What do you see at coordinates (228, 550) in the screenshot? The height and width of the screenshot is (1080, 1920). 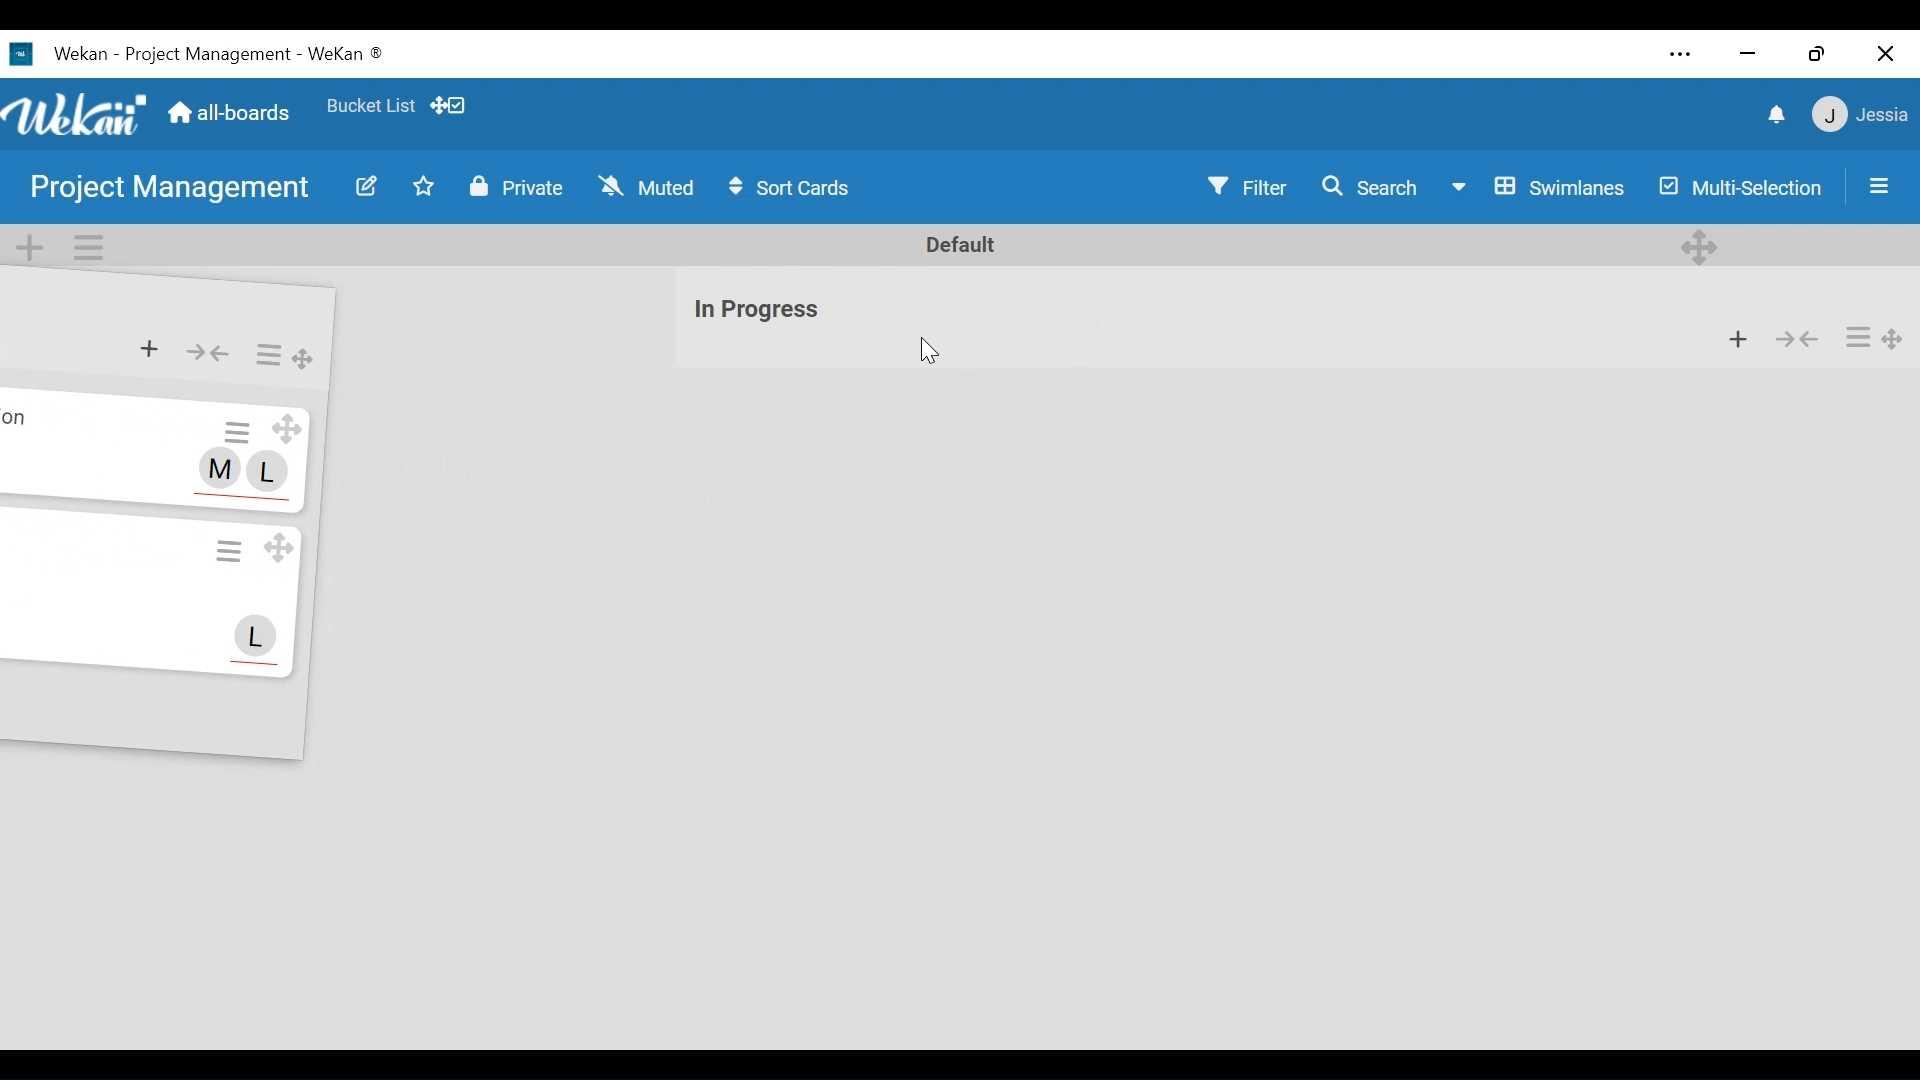 I see `Card Actions` at bounding box center [228, 550].